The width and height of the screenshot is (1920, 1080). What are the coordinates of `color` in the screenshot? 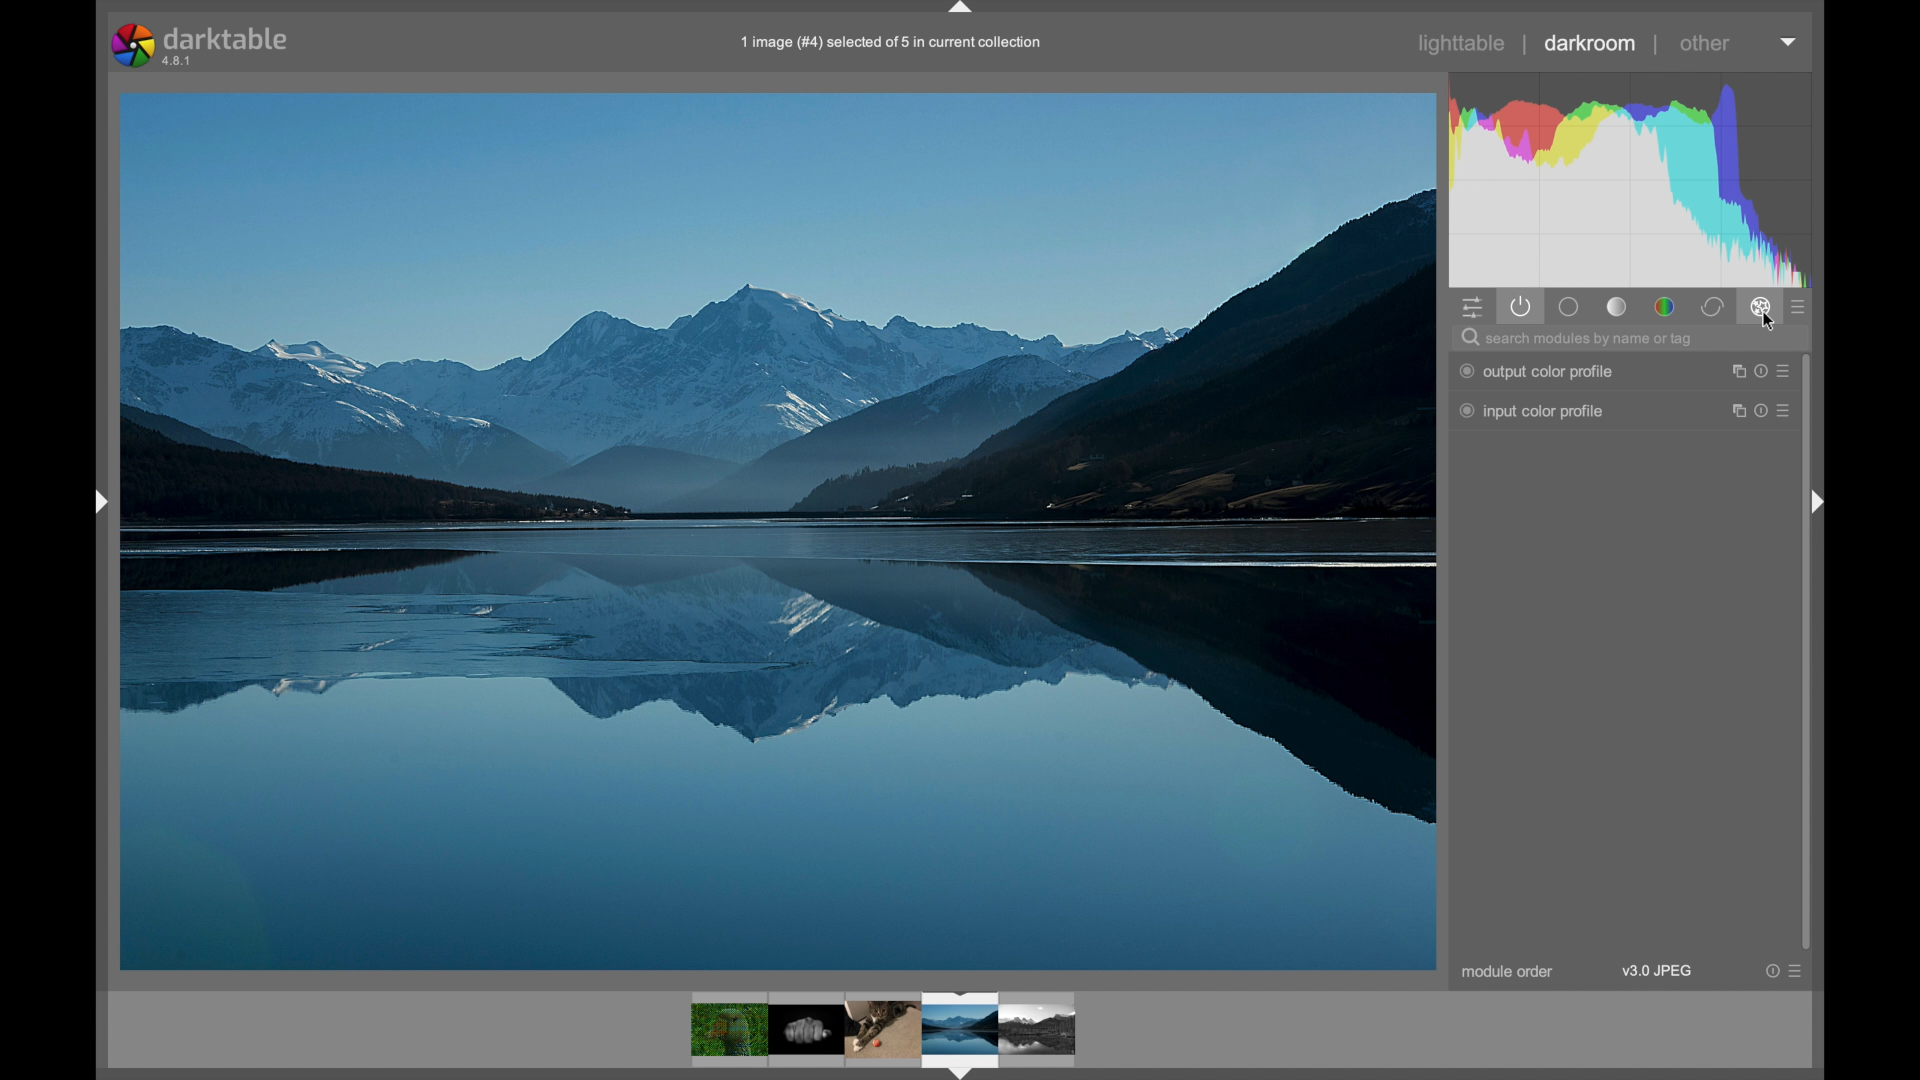 It's located at (1663, 306).